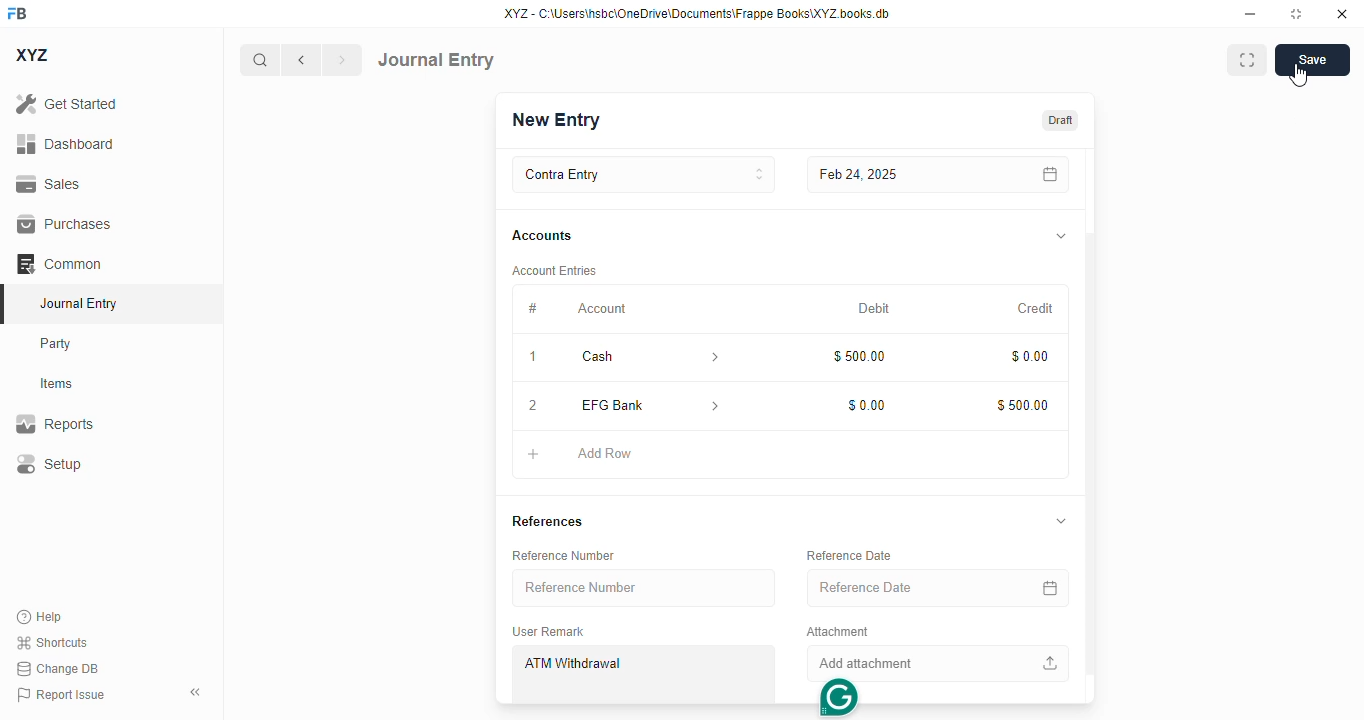 The image size is (1364, 720). I want to click on FB - logo, so click(17, 13).